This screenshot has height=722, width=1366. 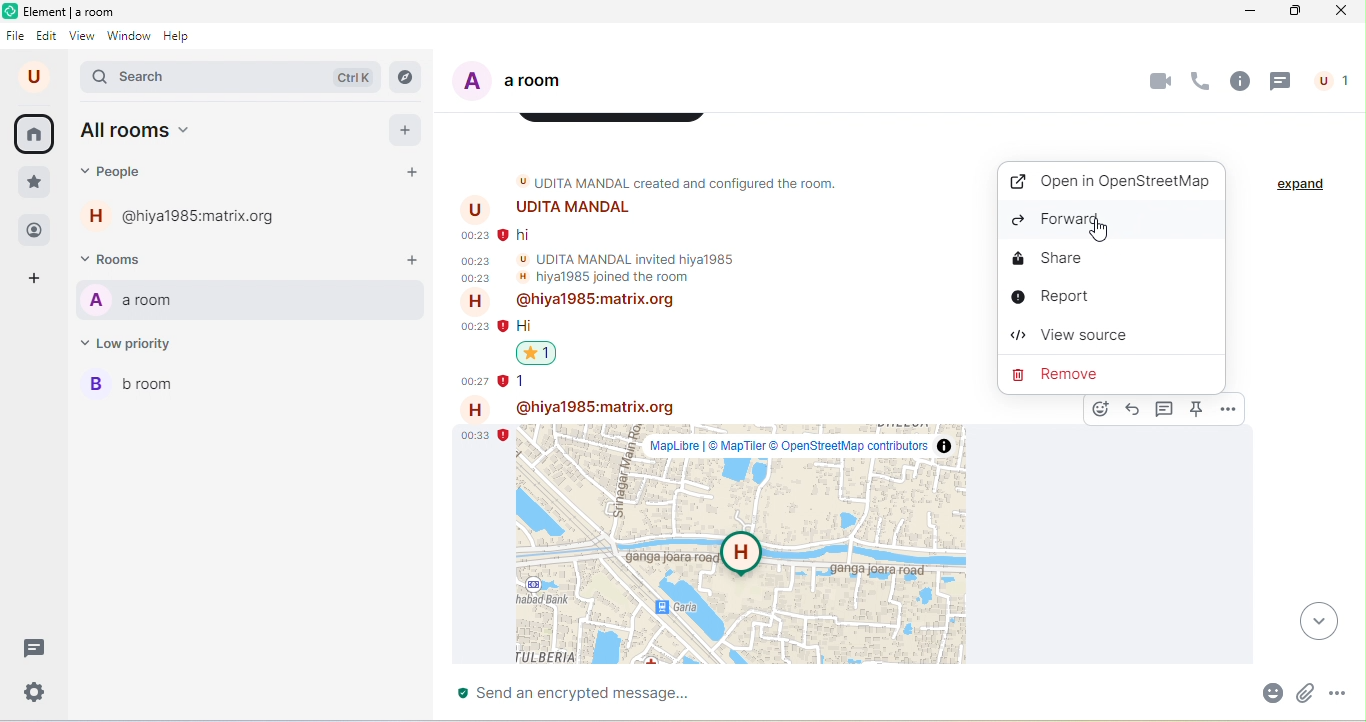 I want to click on , so click(x=473, y=355).